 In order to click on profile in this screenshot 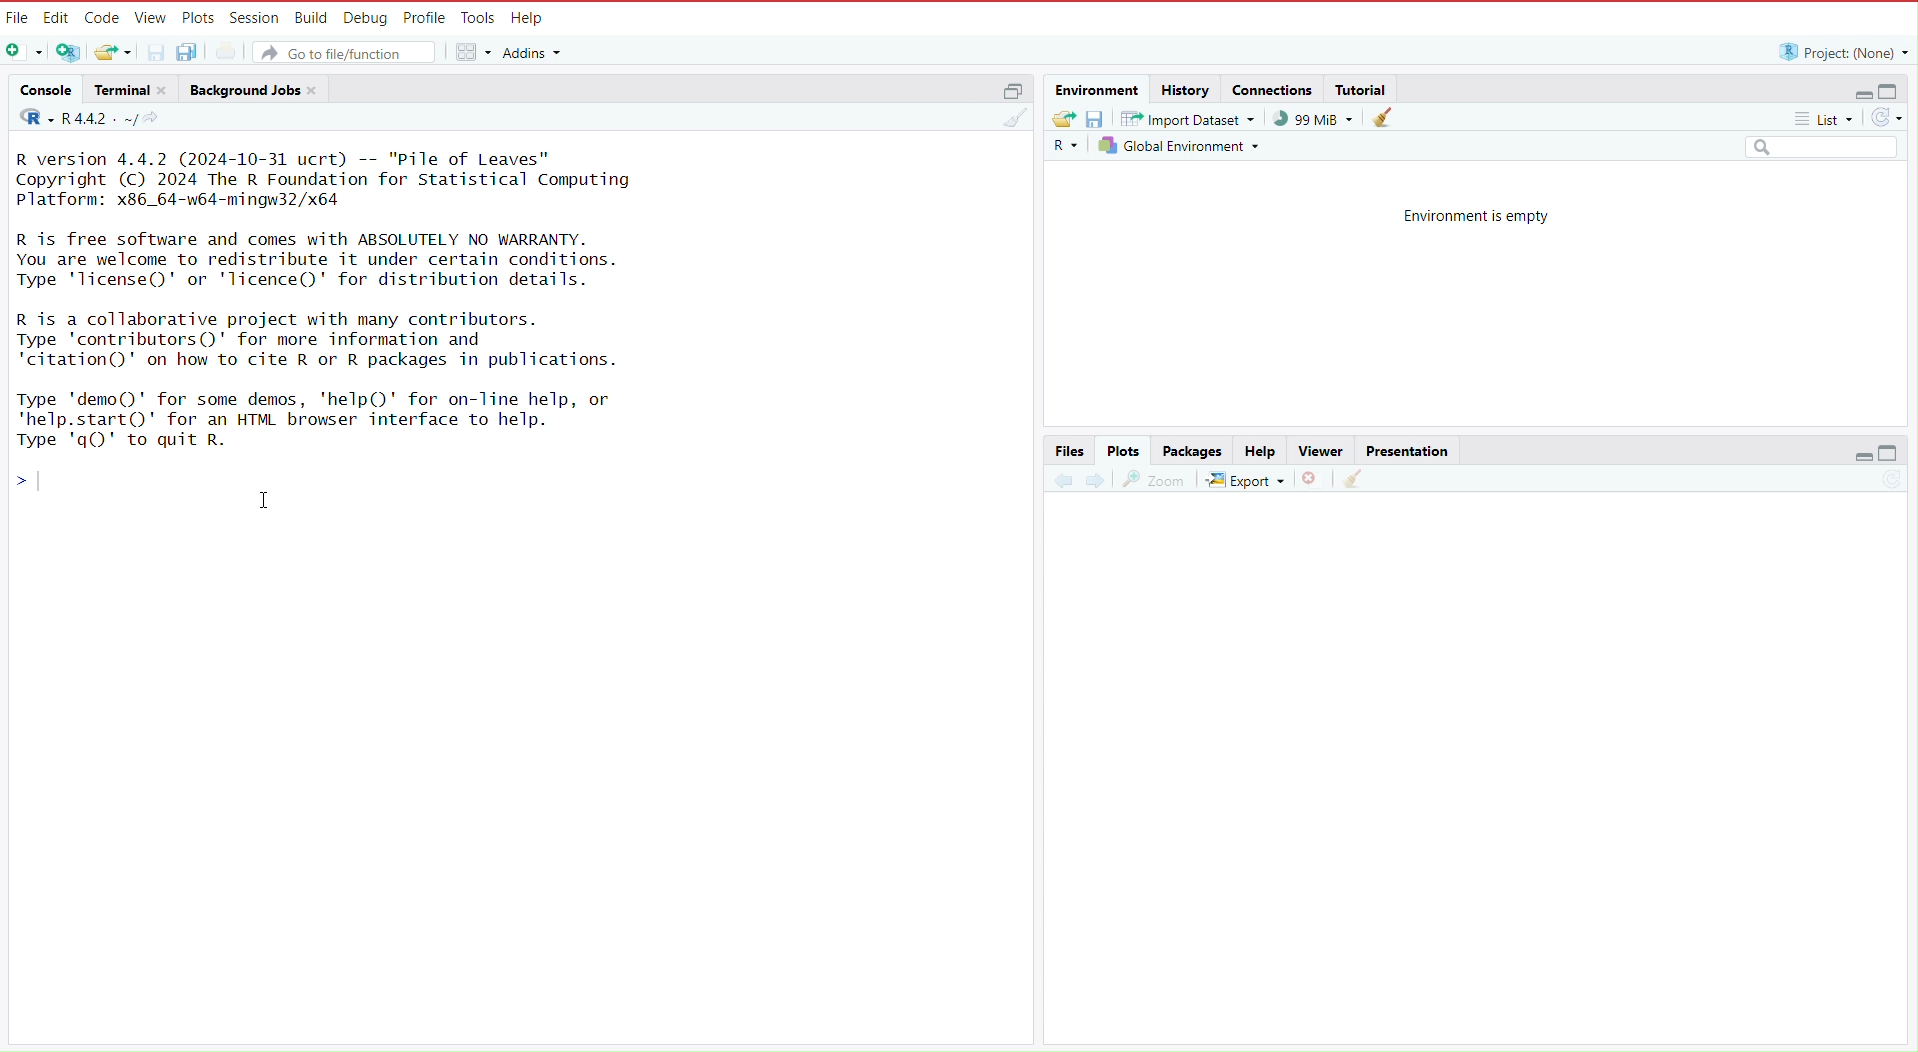, I will do `click(426, 16)`.